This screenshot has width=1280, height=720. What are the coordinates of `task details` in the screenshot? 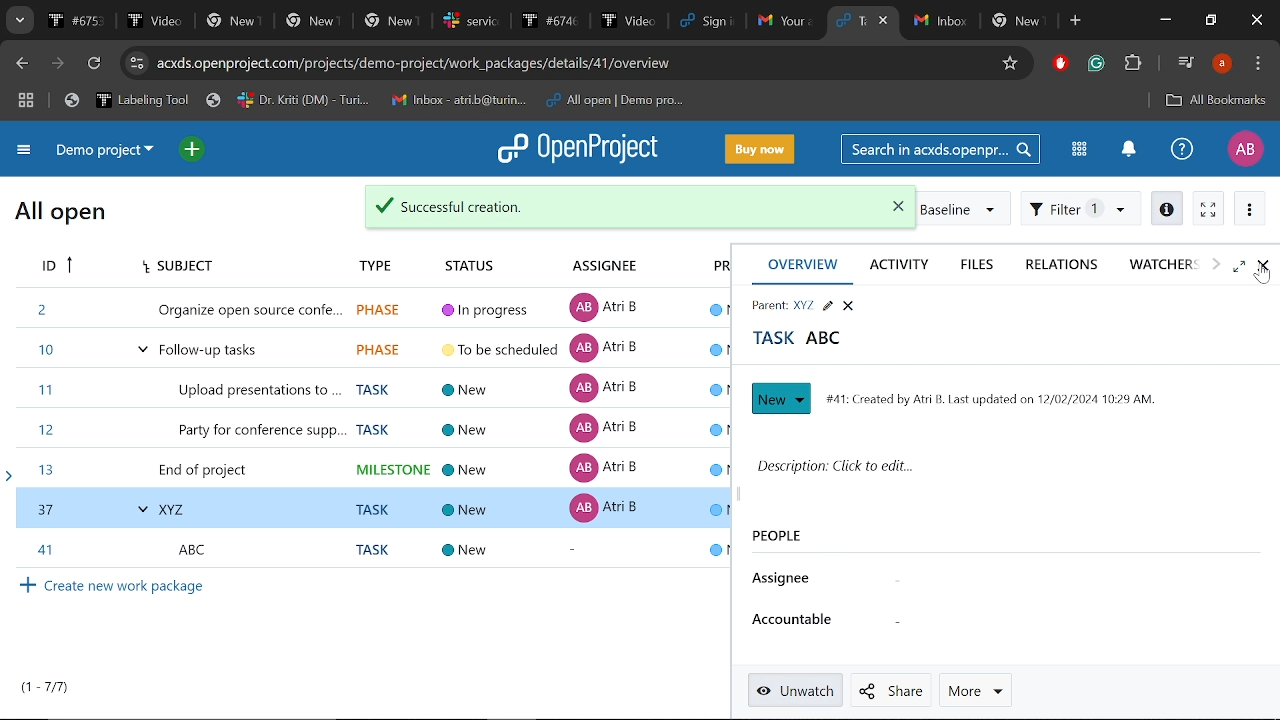 It's located at (499, 550).